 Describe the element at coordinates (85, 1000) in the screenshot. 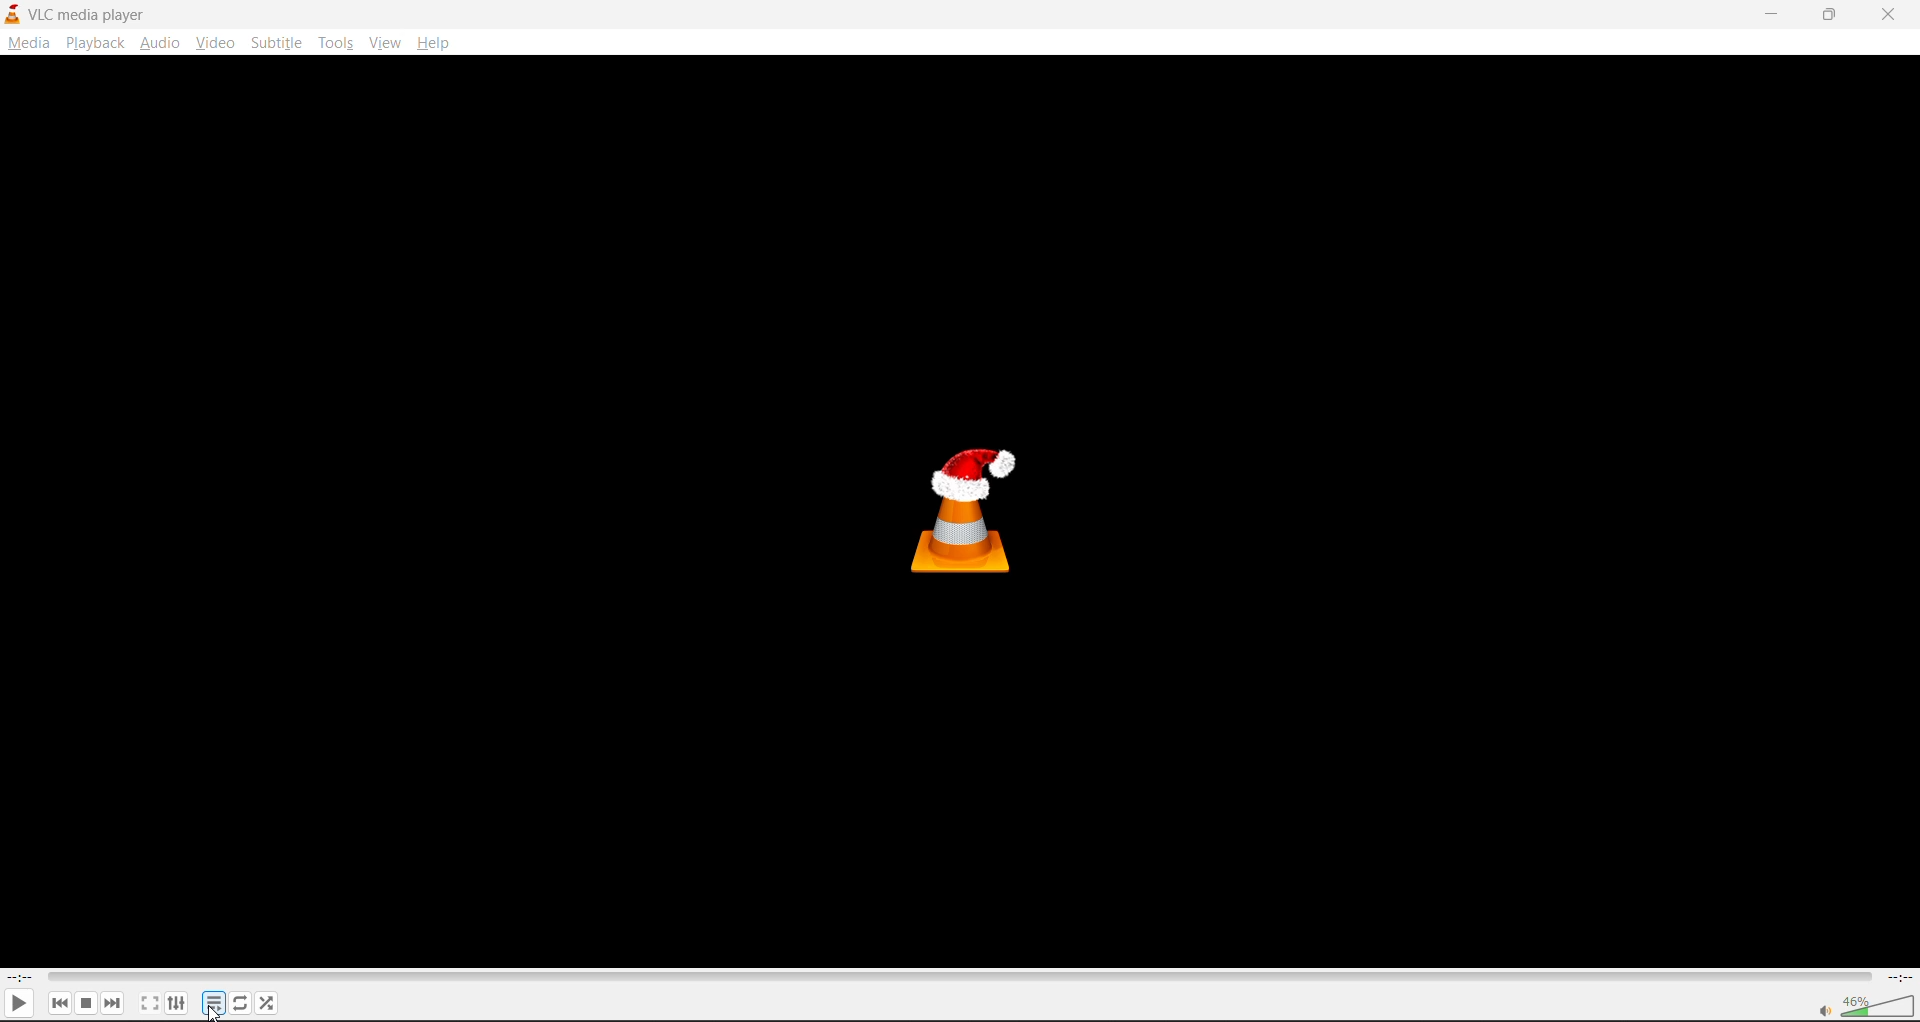

I see `stop` at that location.